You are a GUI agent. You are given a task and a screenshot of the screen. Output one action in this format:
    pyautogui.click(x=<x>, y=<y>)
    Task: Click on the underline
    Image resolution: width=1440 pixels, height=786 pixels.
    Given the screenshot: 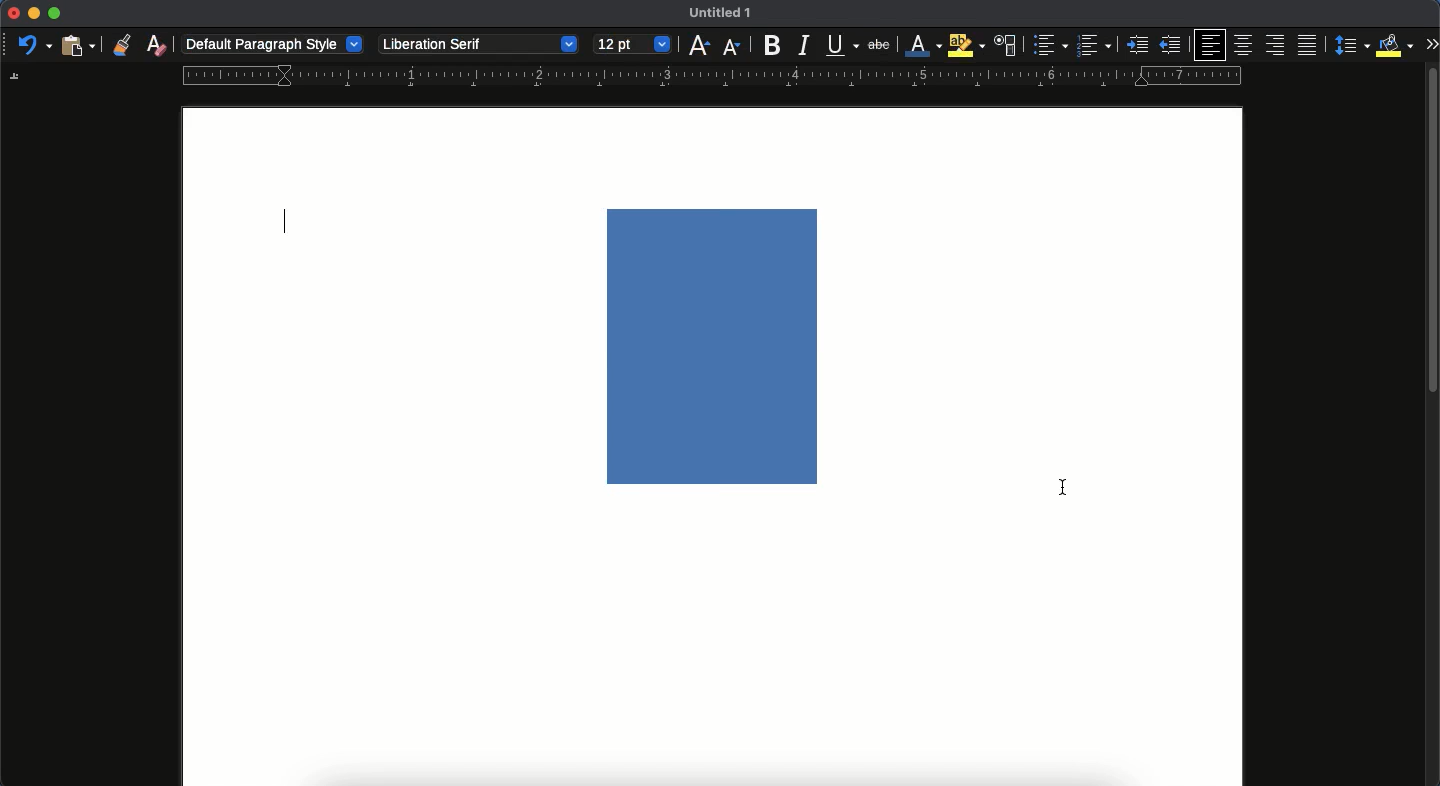 What is the action you would take?
    pyautogui.click(x=841, y=44)
    